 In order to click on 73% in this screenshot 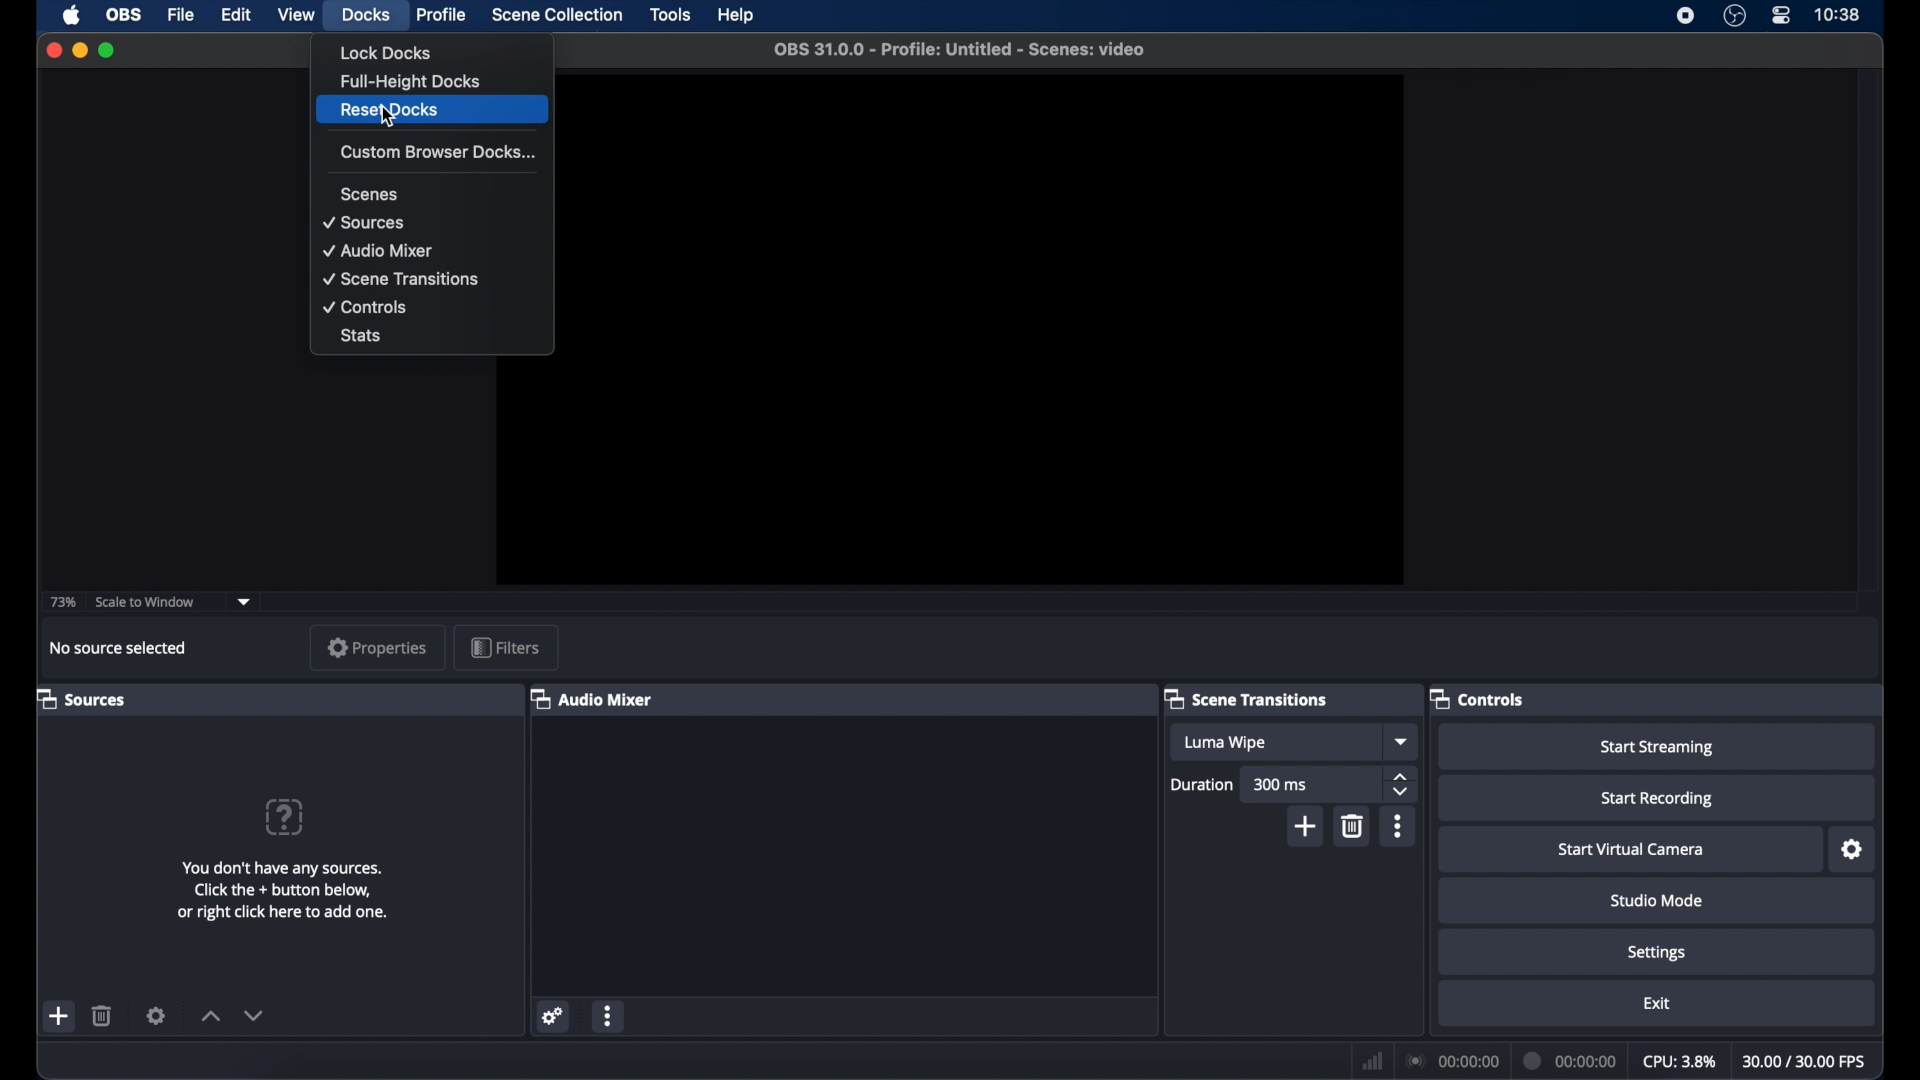, I will do `click(62, 602)`.